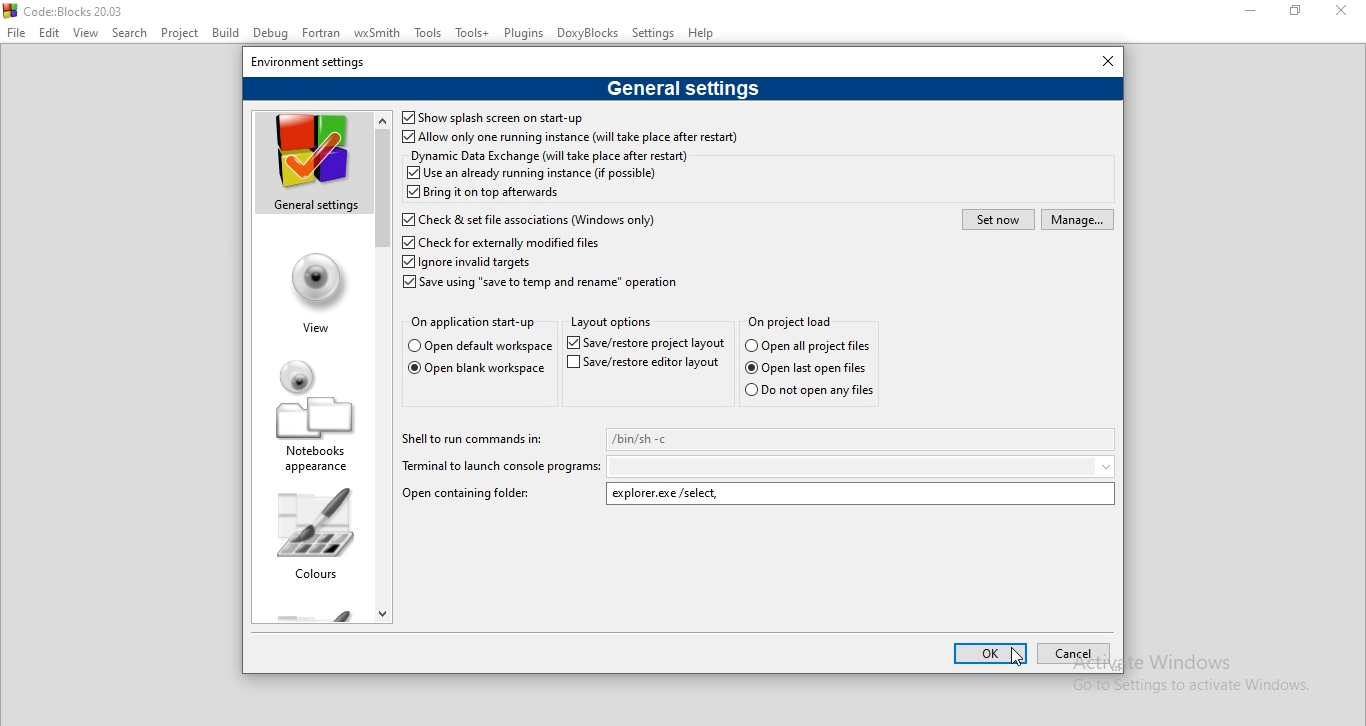 This screenshot has width=1366, height=726. Describe the element at coordinates (52, 35) in the screenshot. I see `Edit` at that location.